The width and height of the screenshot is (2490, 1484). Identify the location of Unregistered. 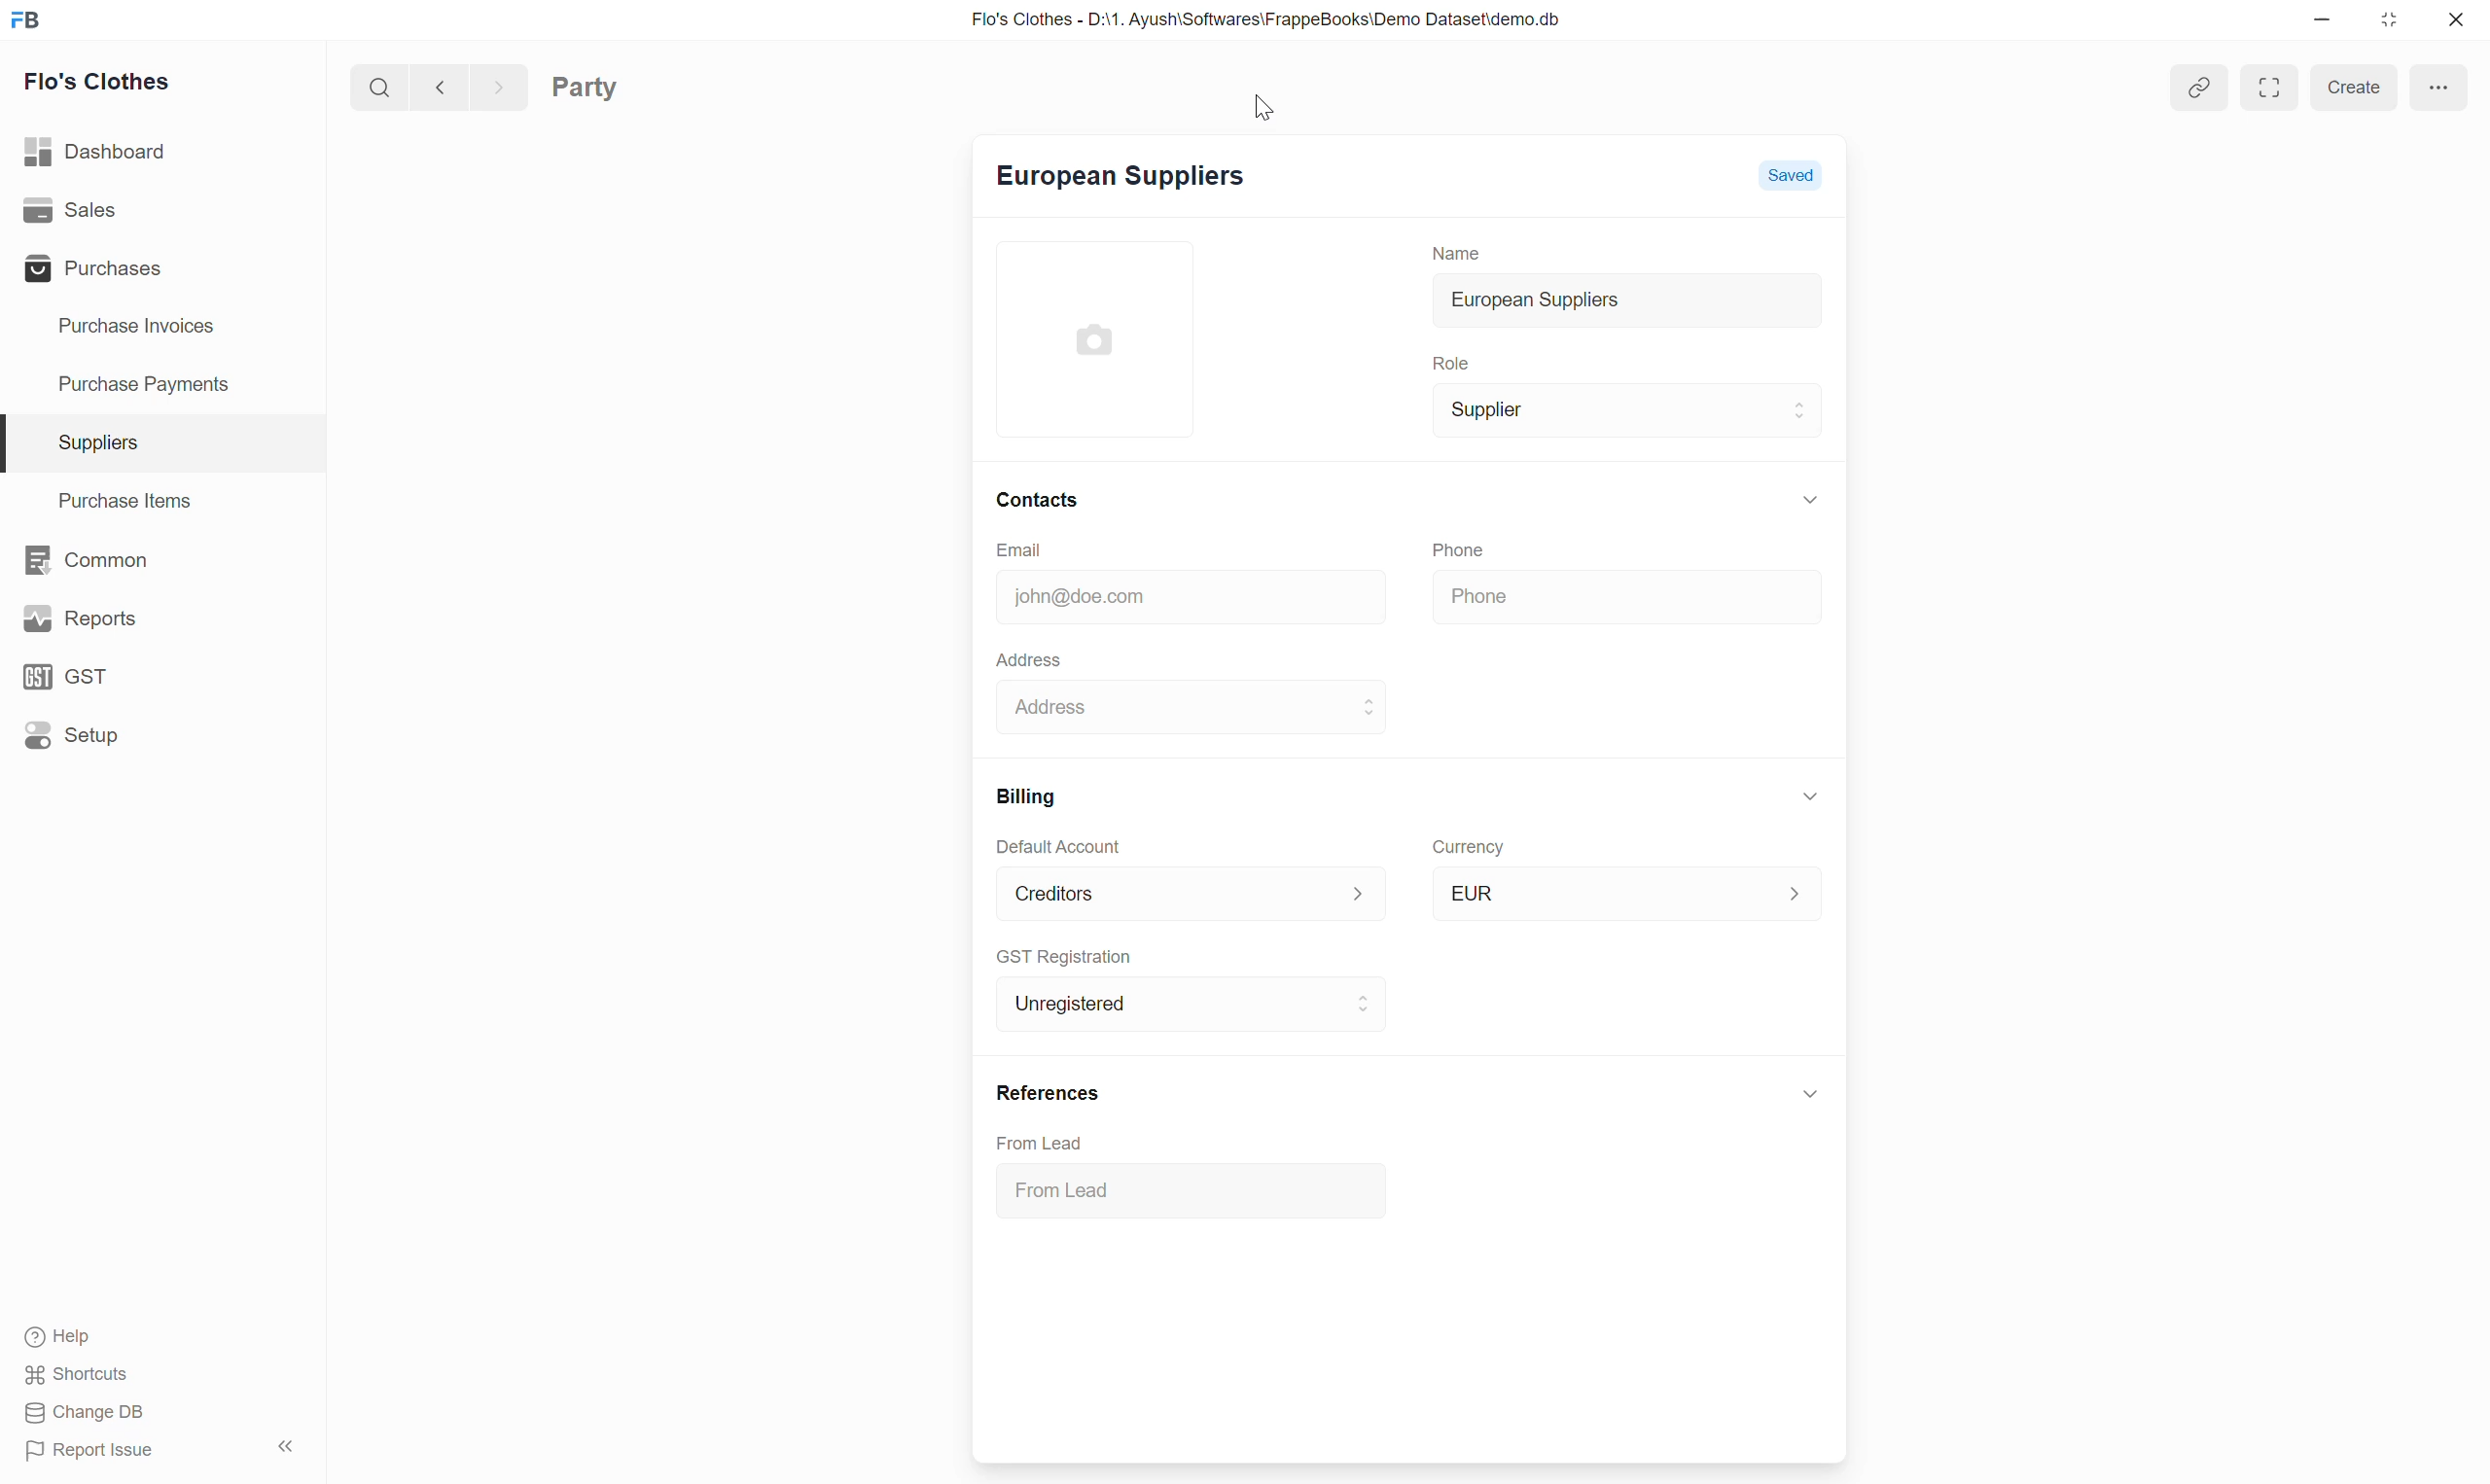
(1066, 1002).